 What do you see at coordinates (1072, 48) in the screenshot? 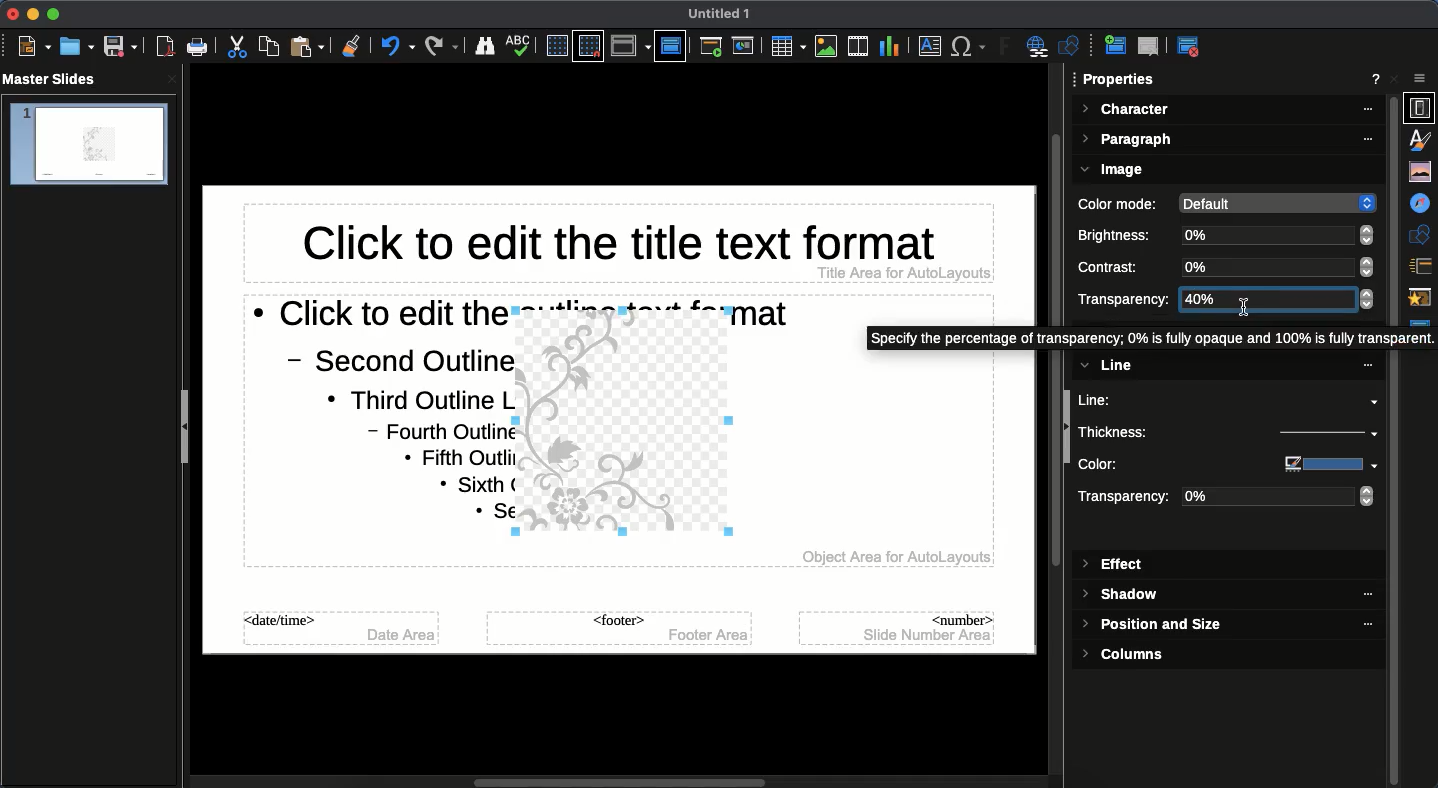
I see `Shapes` at bounding box center [1072, 48].